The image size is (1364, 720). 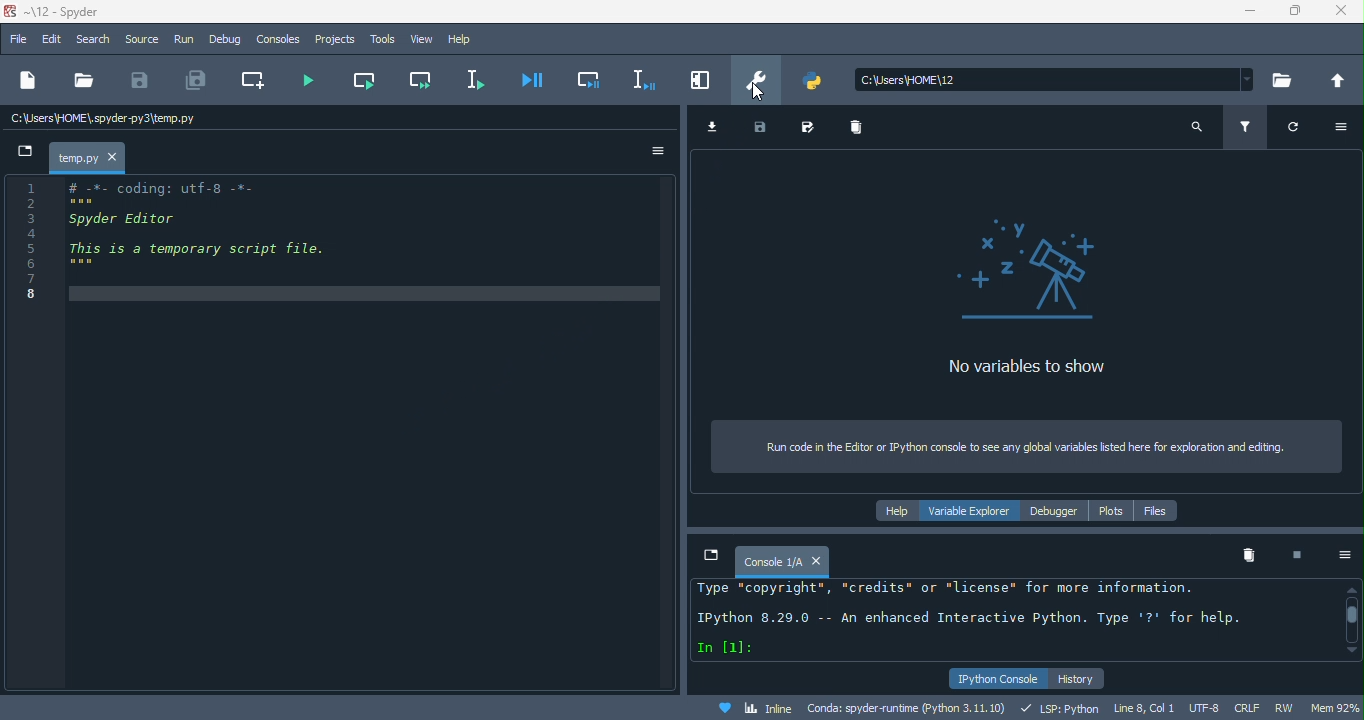 What do you see at coordinates (420, 38) in the screenshot?
I see `view` at bounding box center [420, 38].